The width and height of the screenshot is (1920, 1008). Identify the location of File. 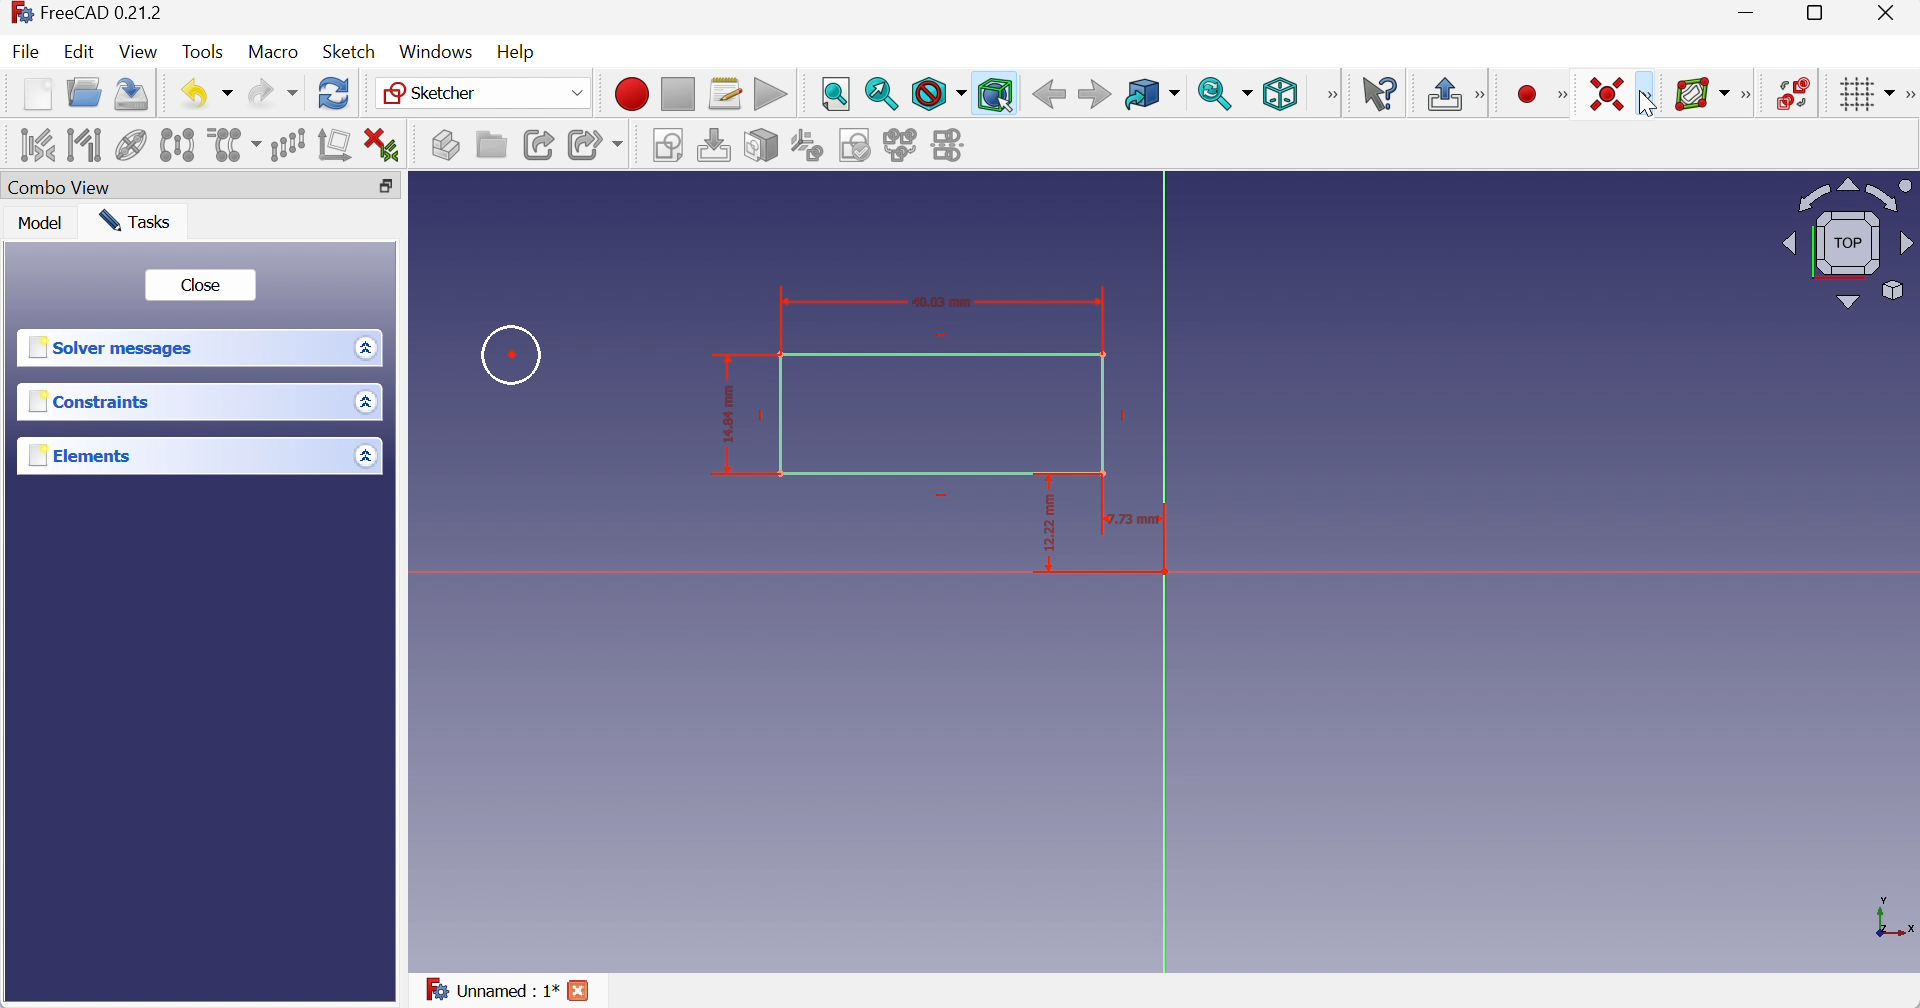
(25, 51).